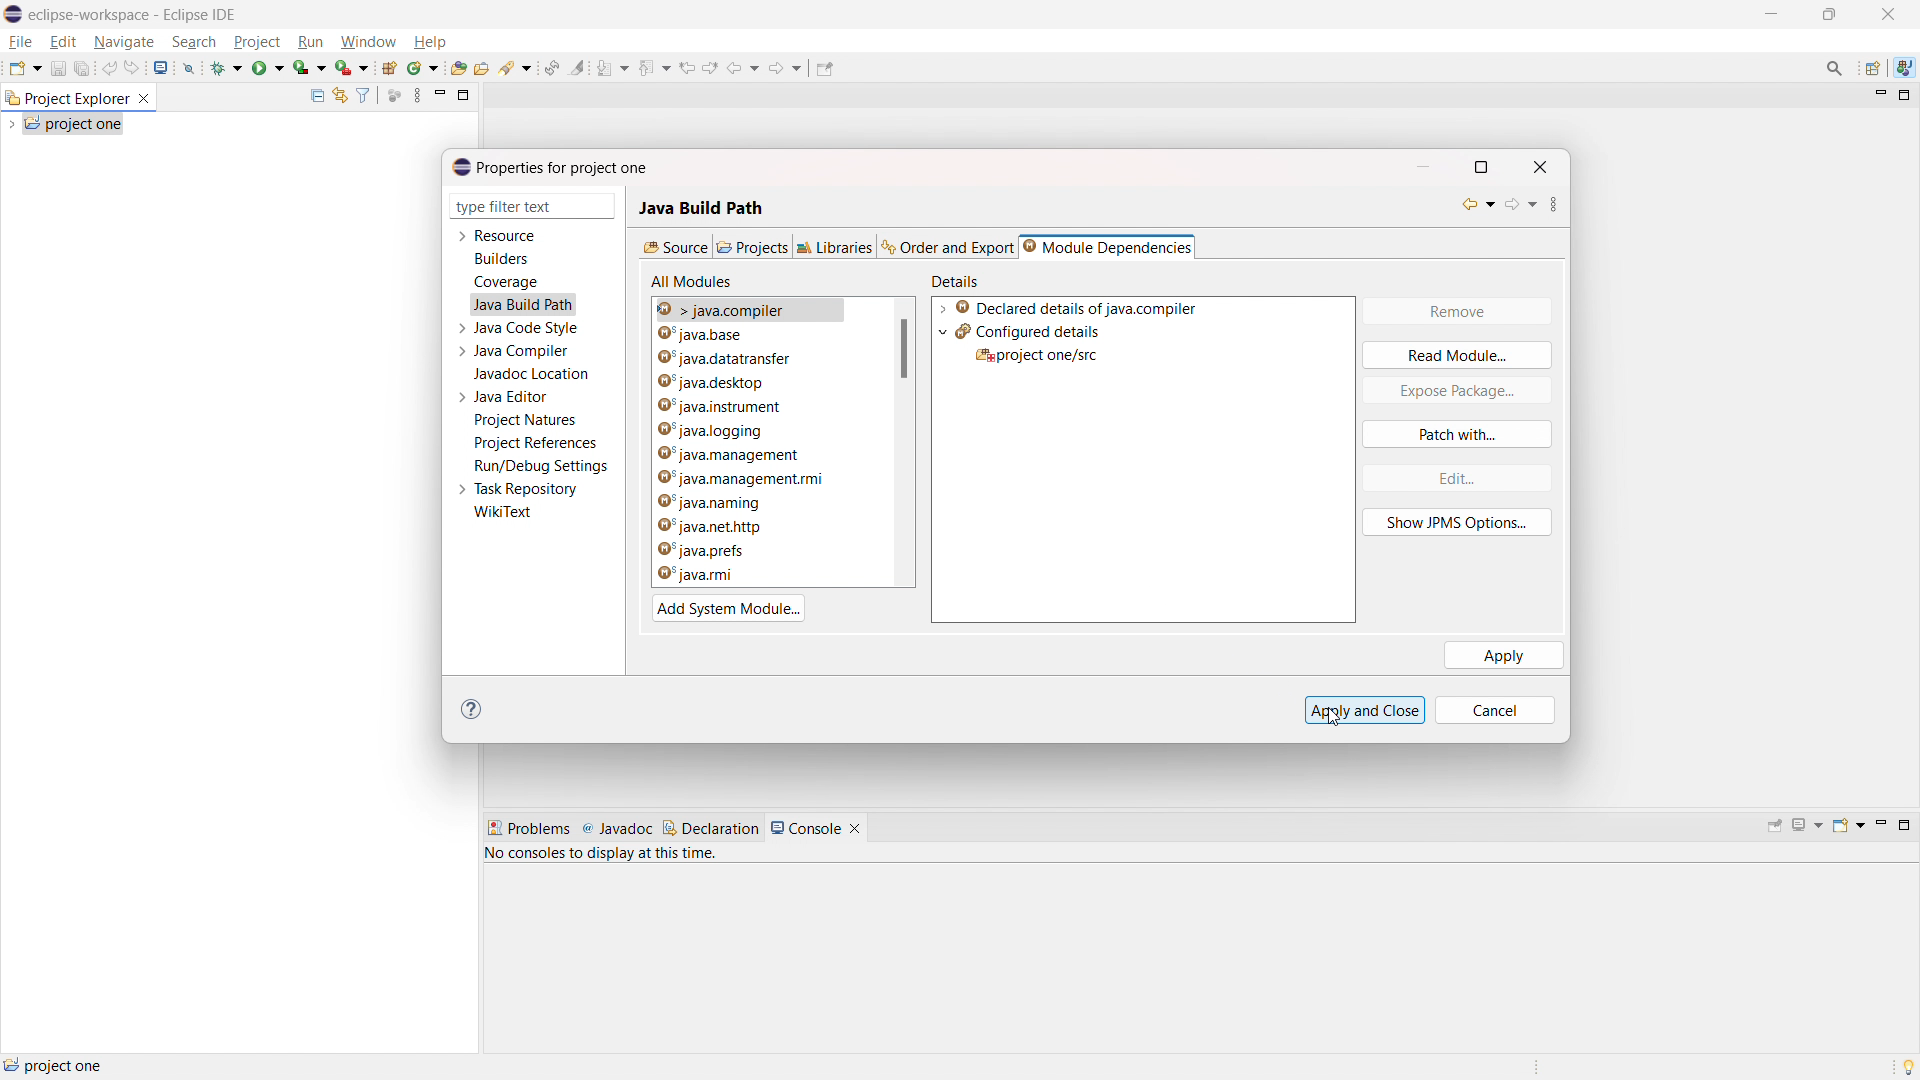 The width and height of the screenshot is (1920, 1080). What do you see at coordinates (1458, 523) in the screenshot?
I see `show JPMS option` at bounding box center [1458, 523].